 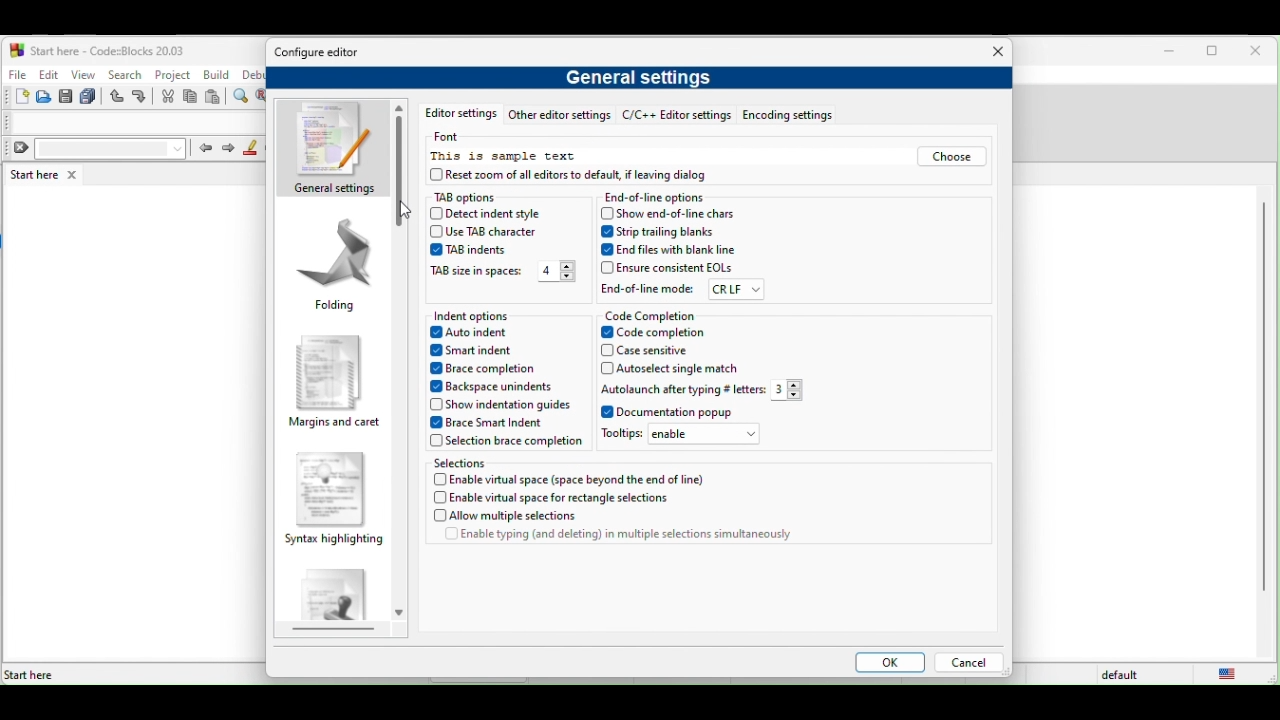 What do you see at coordinates (328, 148) in the screenshot?
I see `general settings` at bounding box center [328, 148].